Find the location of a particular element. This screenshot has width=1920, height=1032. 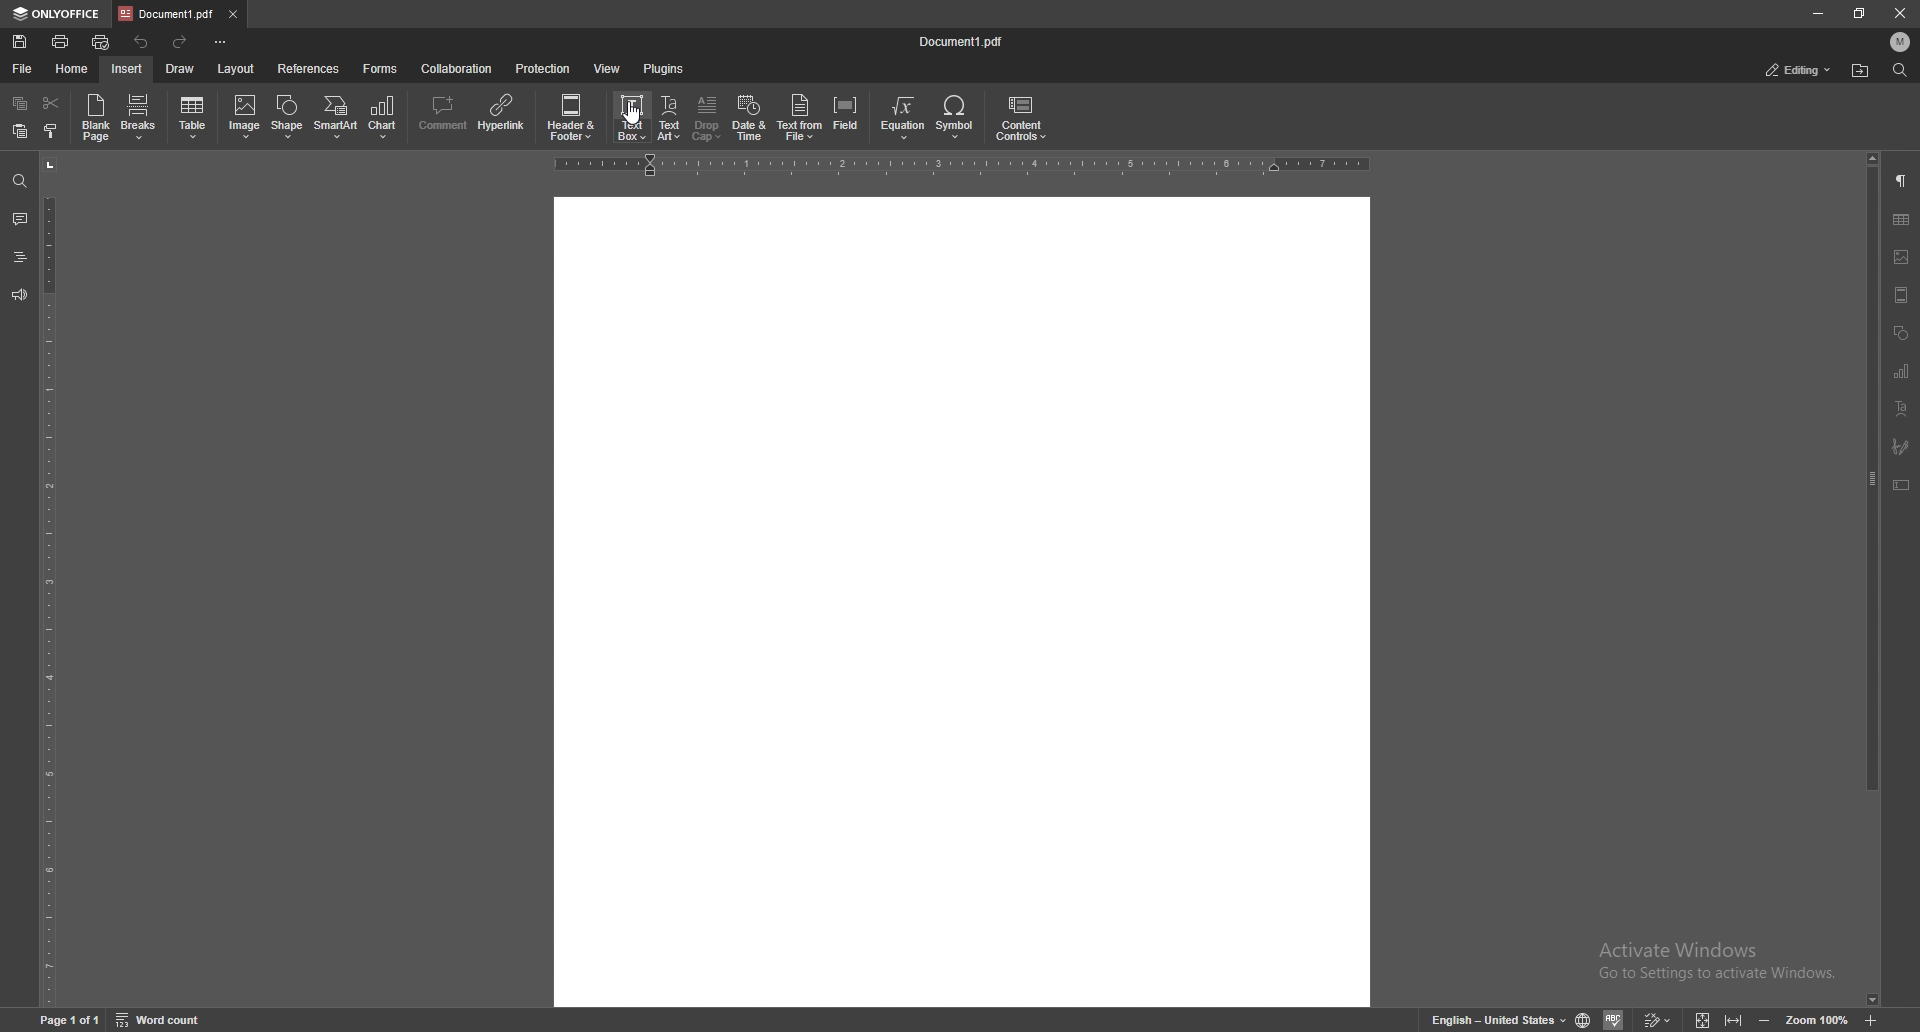

paste is located at coordinates (21, 132).